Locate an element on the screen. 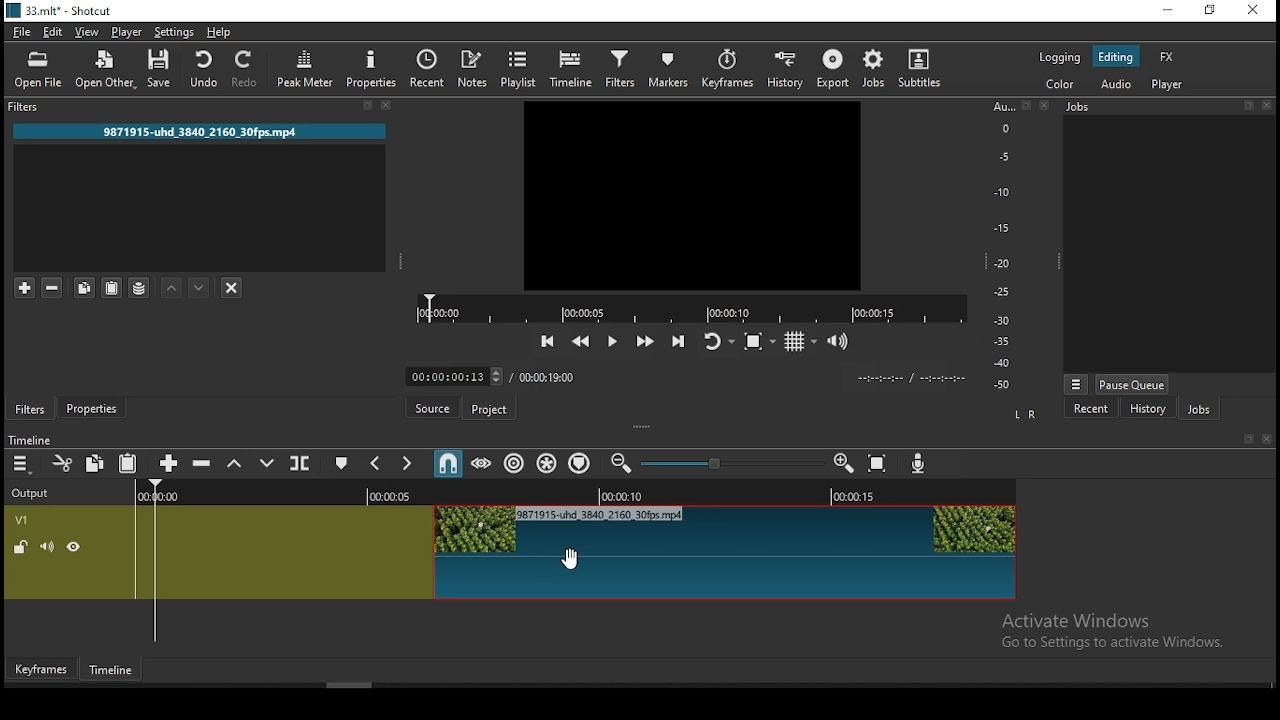 The height and width of the screenshot is (720, 1280). timeline is located at coordinates (571, 67).